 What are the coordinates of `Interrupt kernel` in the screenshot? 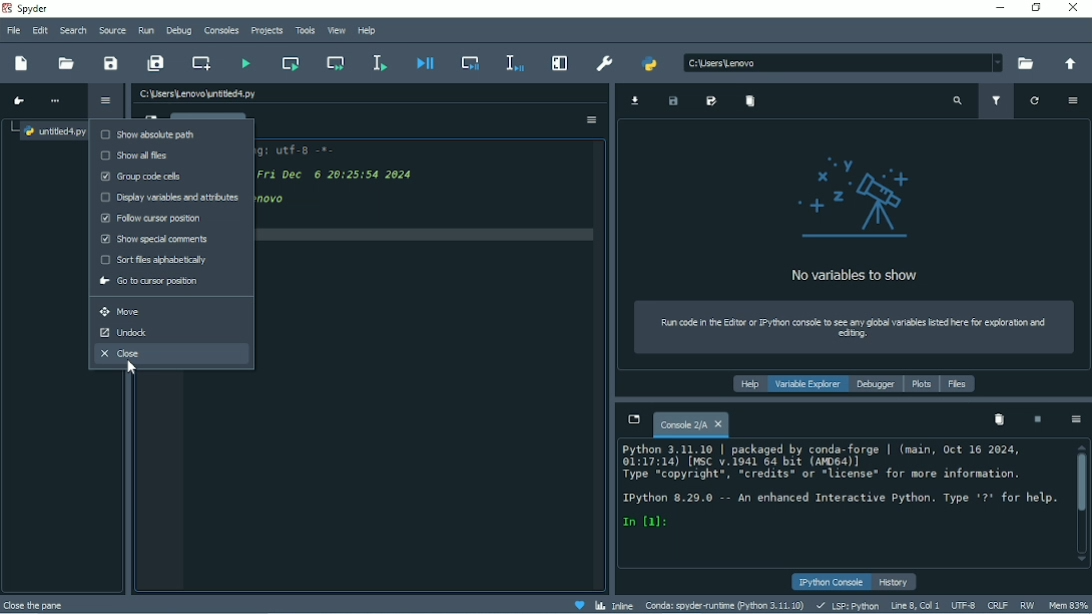 It's located at (1034, 418).